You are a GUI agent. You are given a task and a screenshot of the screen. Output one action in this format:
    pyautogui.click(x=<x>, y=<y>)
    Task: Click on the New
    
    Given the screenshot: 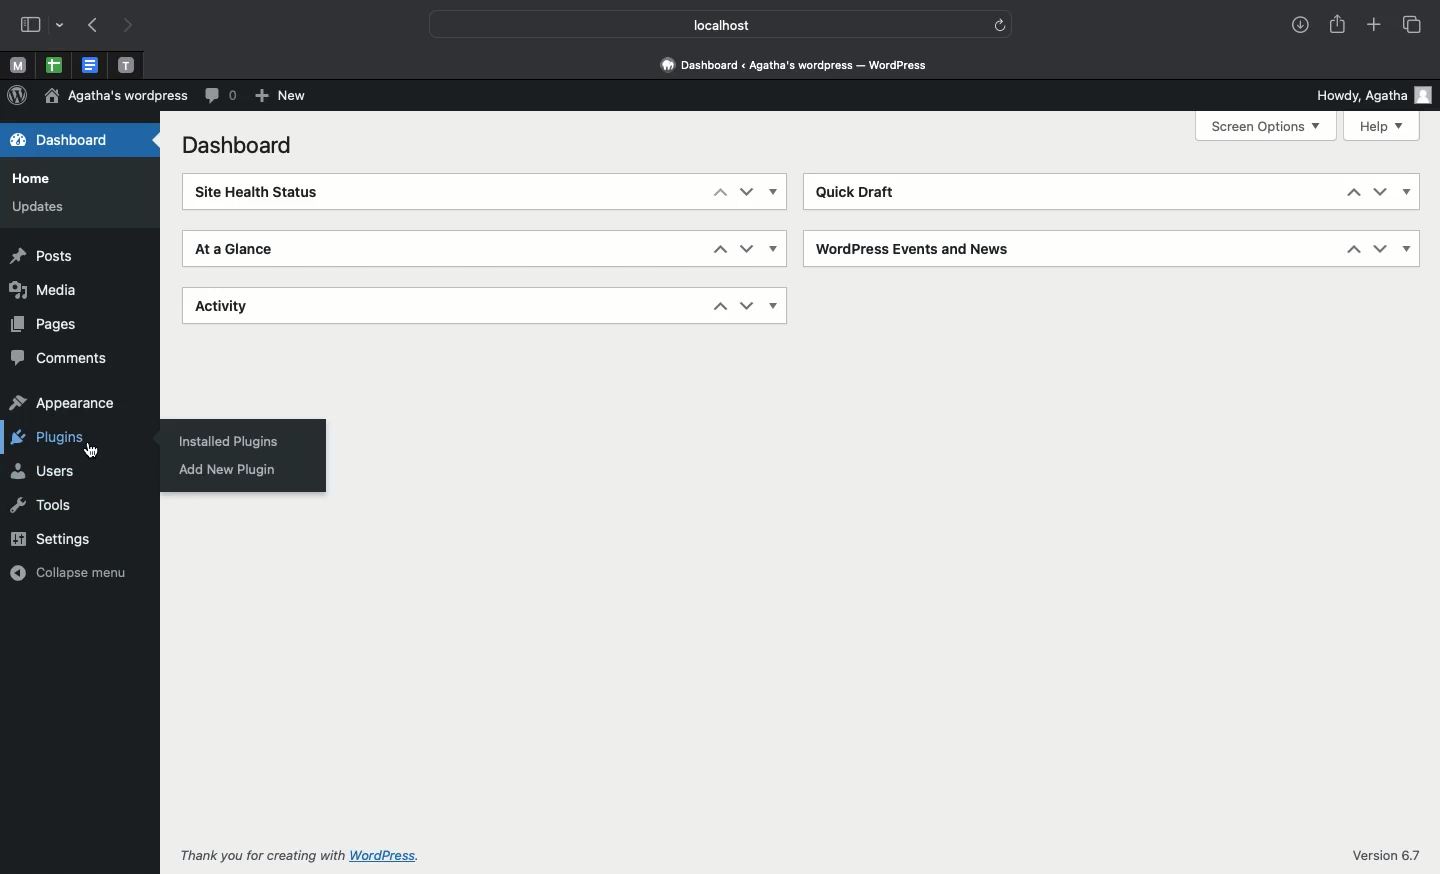 What is the action you would take?
    pyautogui.click(x=280, y=95)
    